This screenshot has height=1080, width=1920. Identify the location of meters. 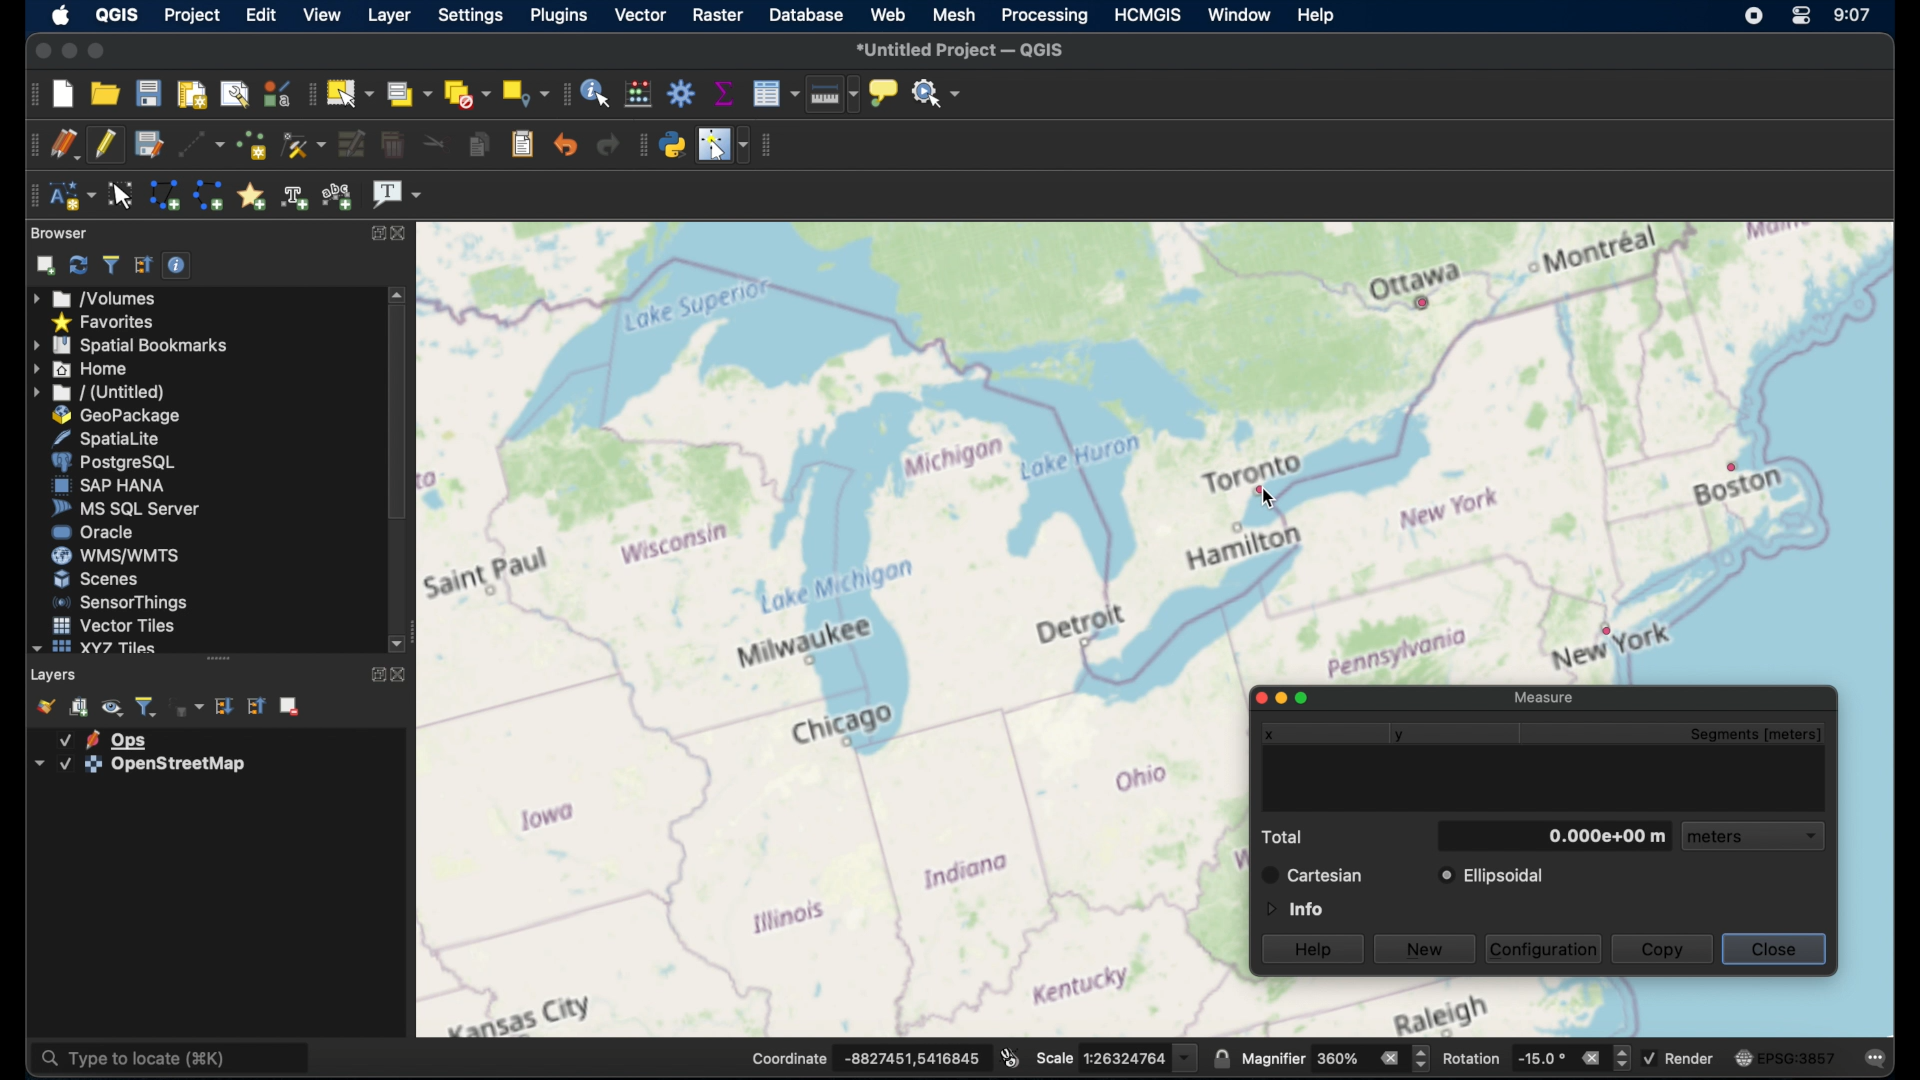
(1755, 839).